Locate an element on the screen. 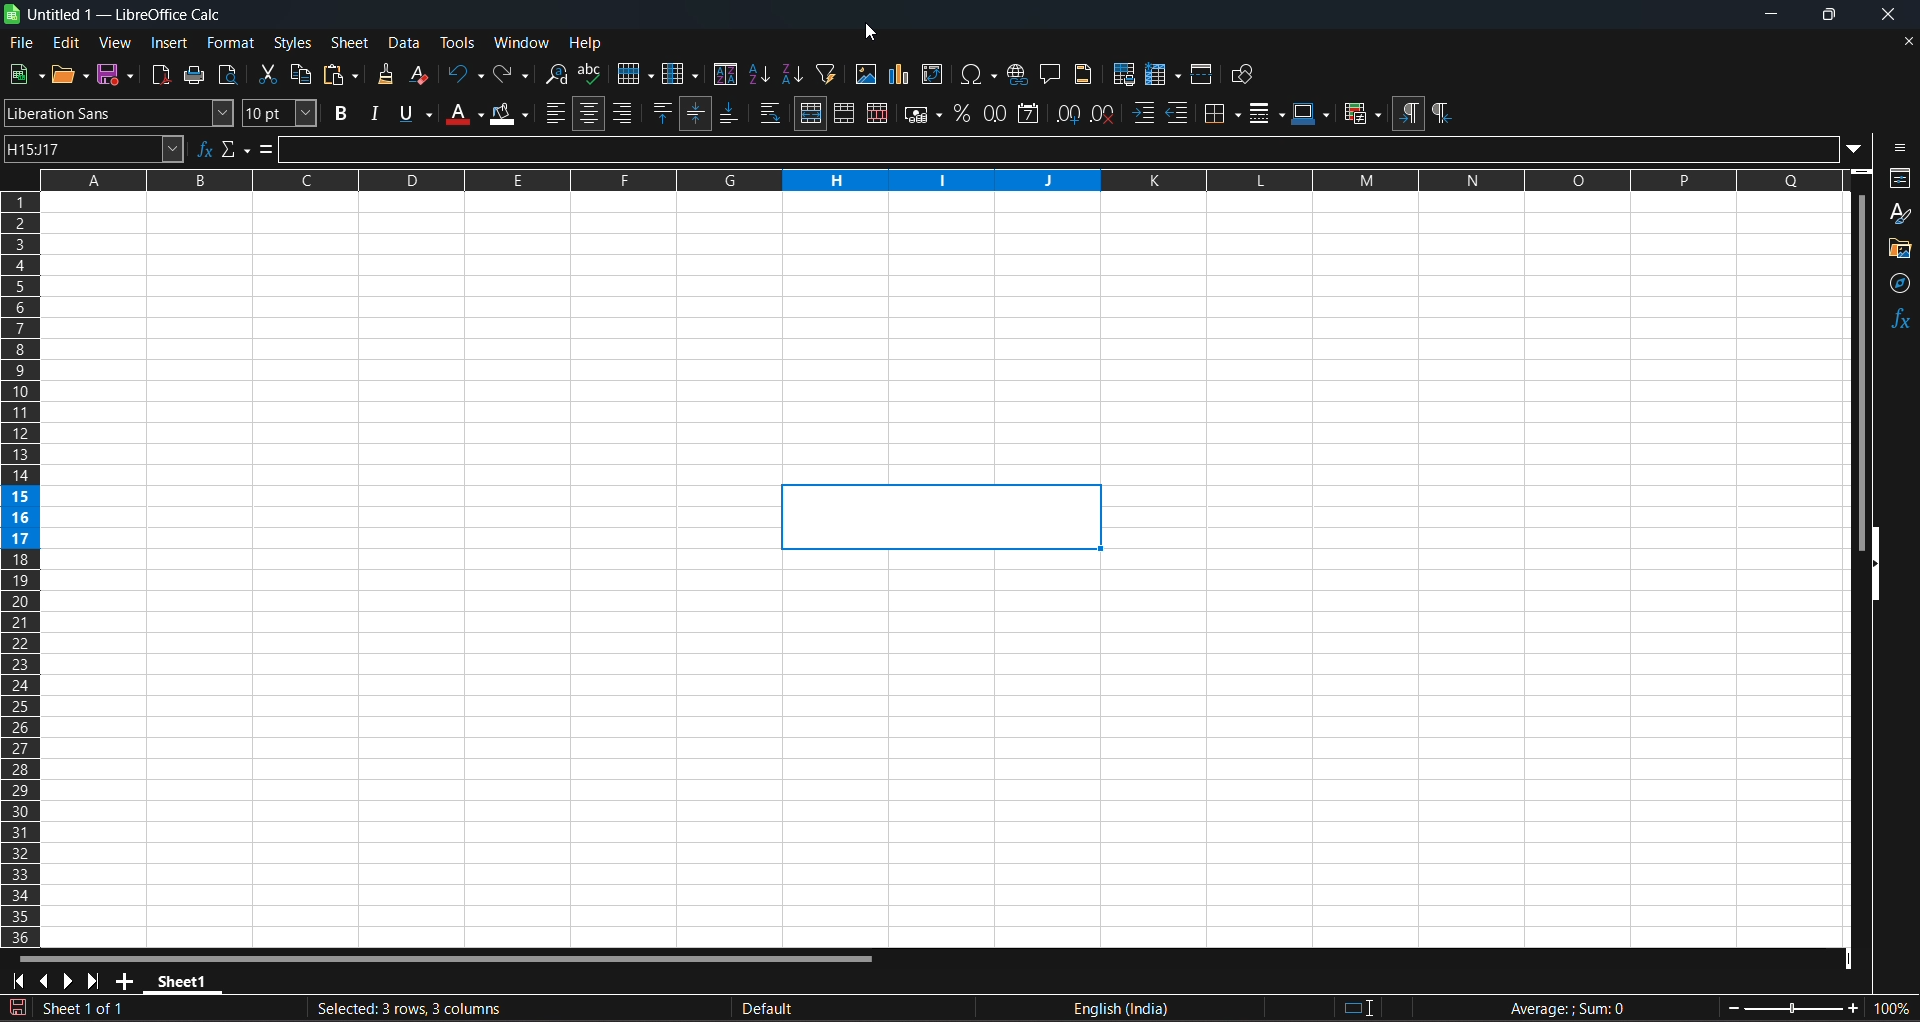 The height and width of the screenshot is (1022, 1920). styles is located at coordinates (292, 44).